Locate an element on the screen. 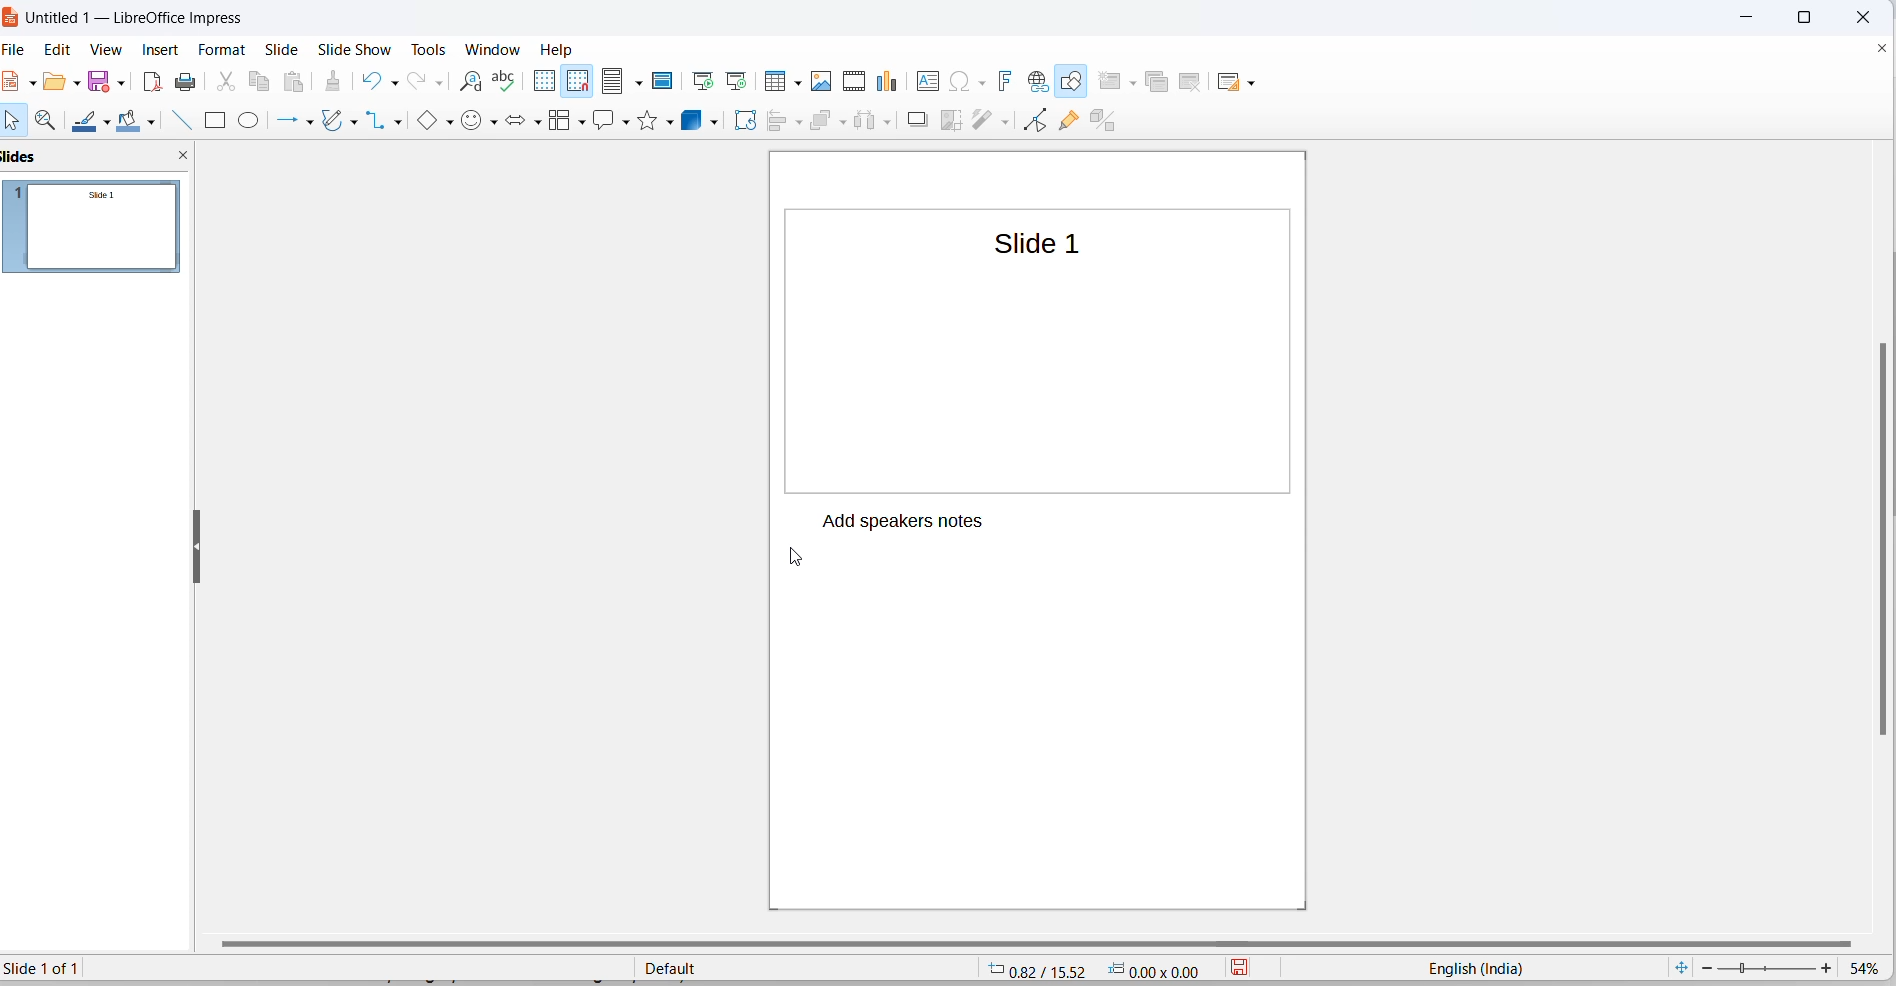 The image size is (1896, 986). rotate is located at coordinates (750, 120).